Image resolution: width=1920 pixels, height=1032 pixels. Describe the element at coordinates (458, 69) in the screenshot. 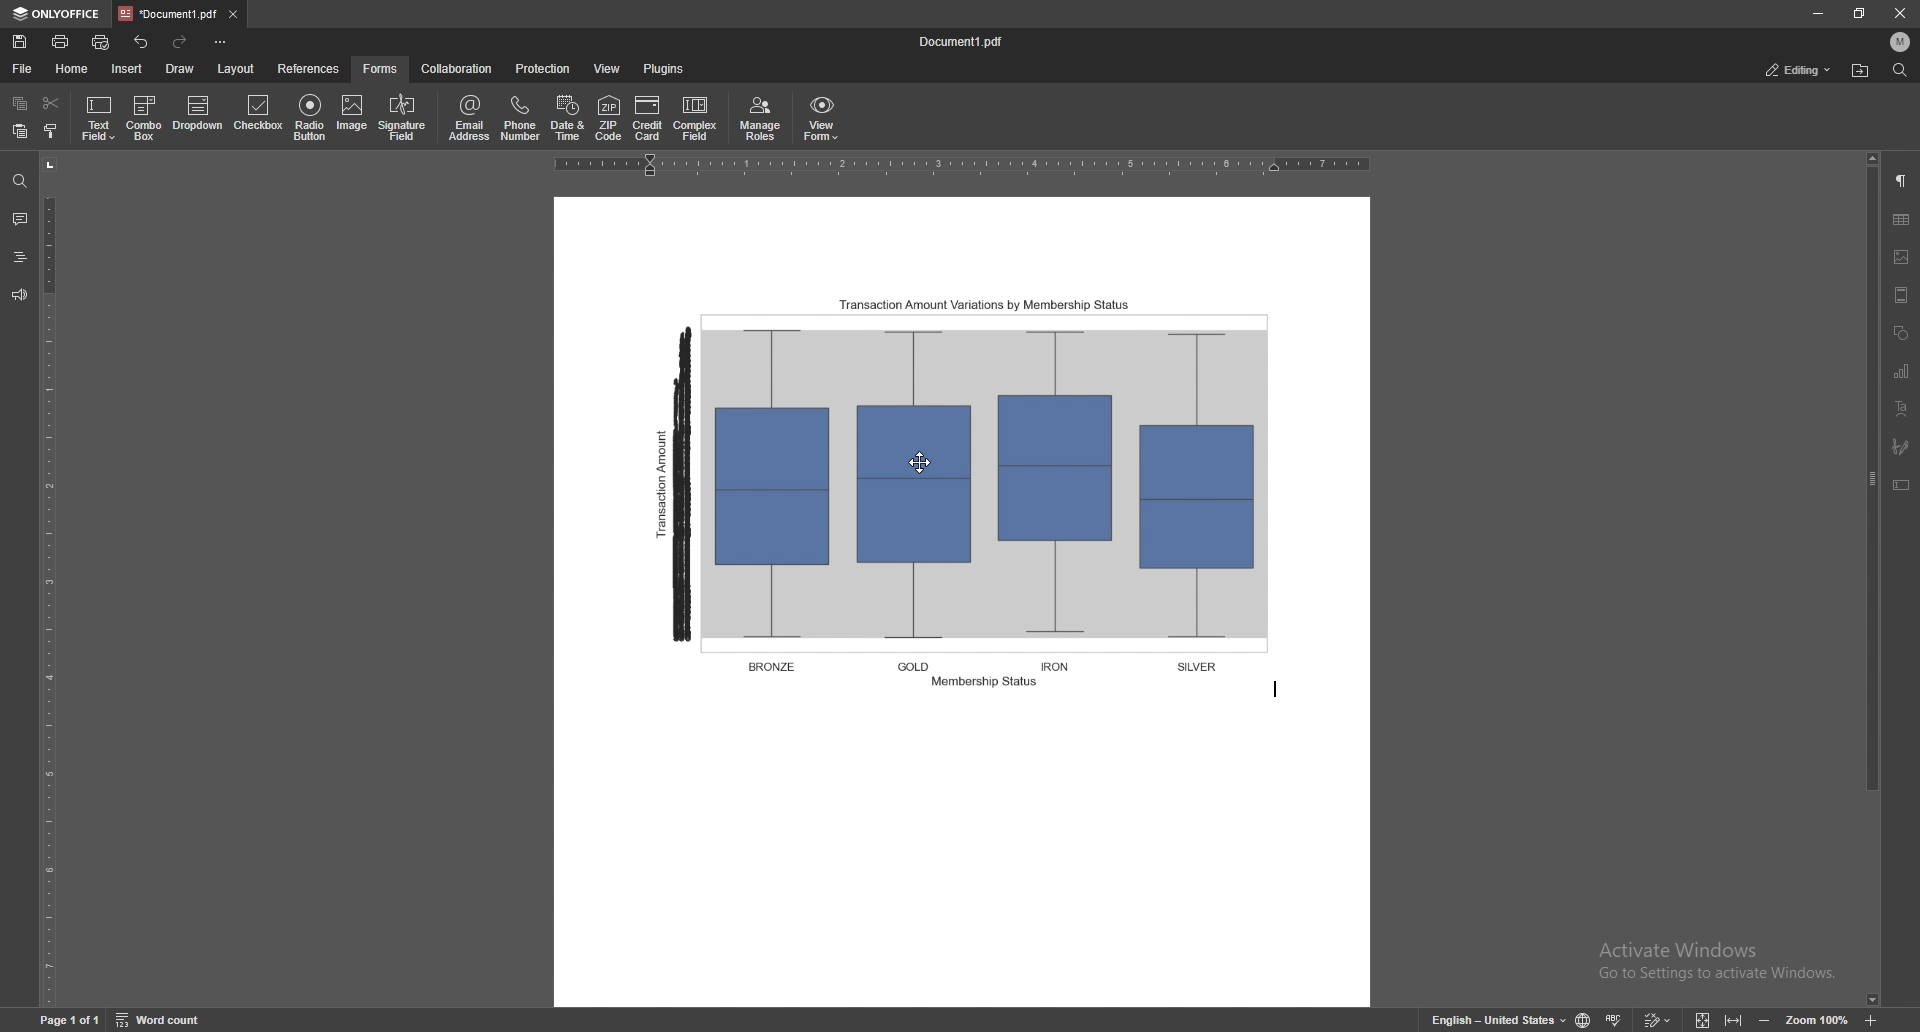

I see `collaboration` at that location.